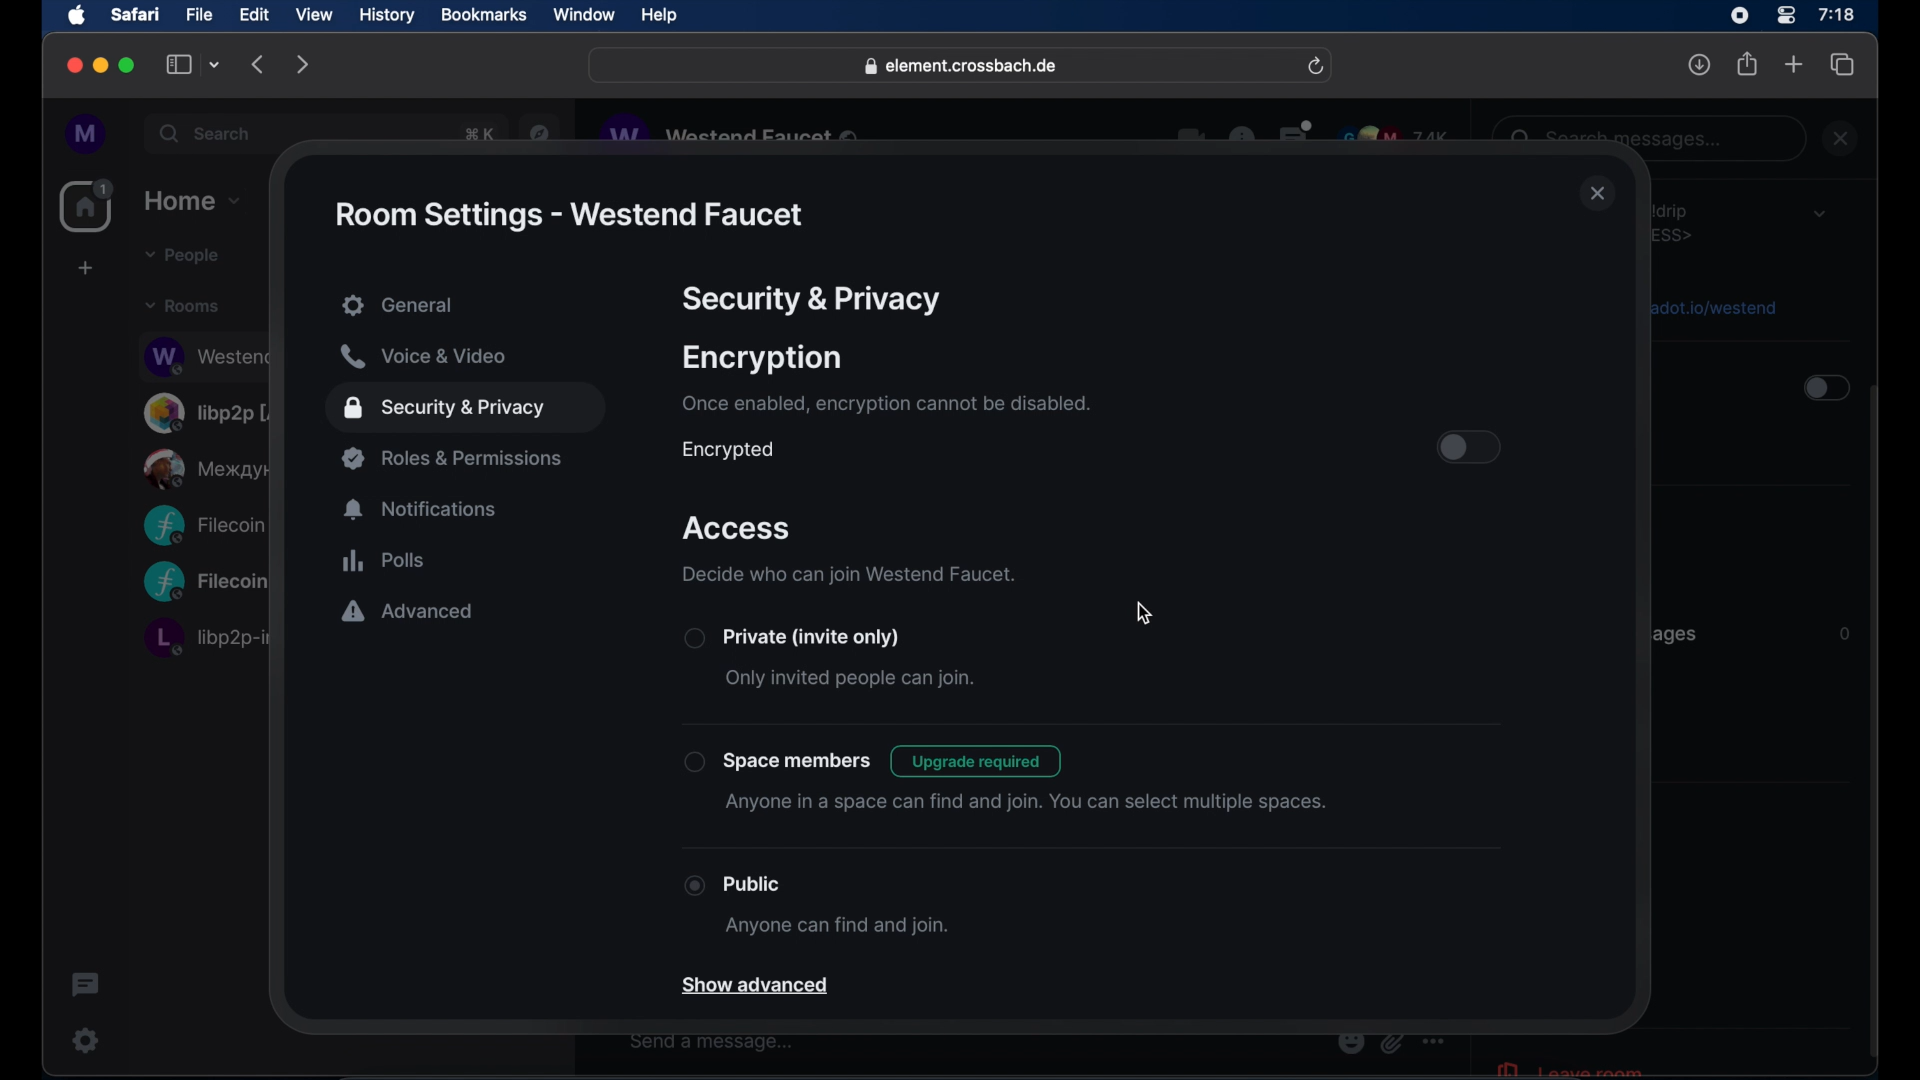 Image resolution: width=1920 pixels, height=1080 pixels. I want to click on show sidebar, so click(179, 64).